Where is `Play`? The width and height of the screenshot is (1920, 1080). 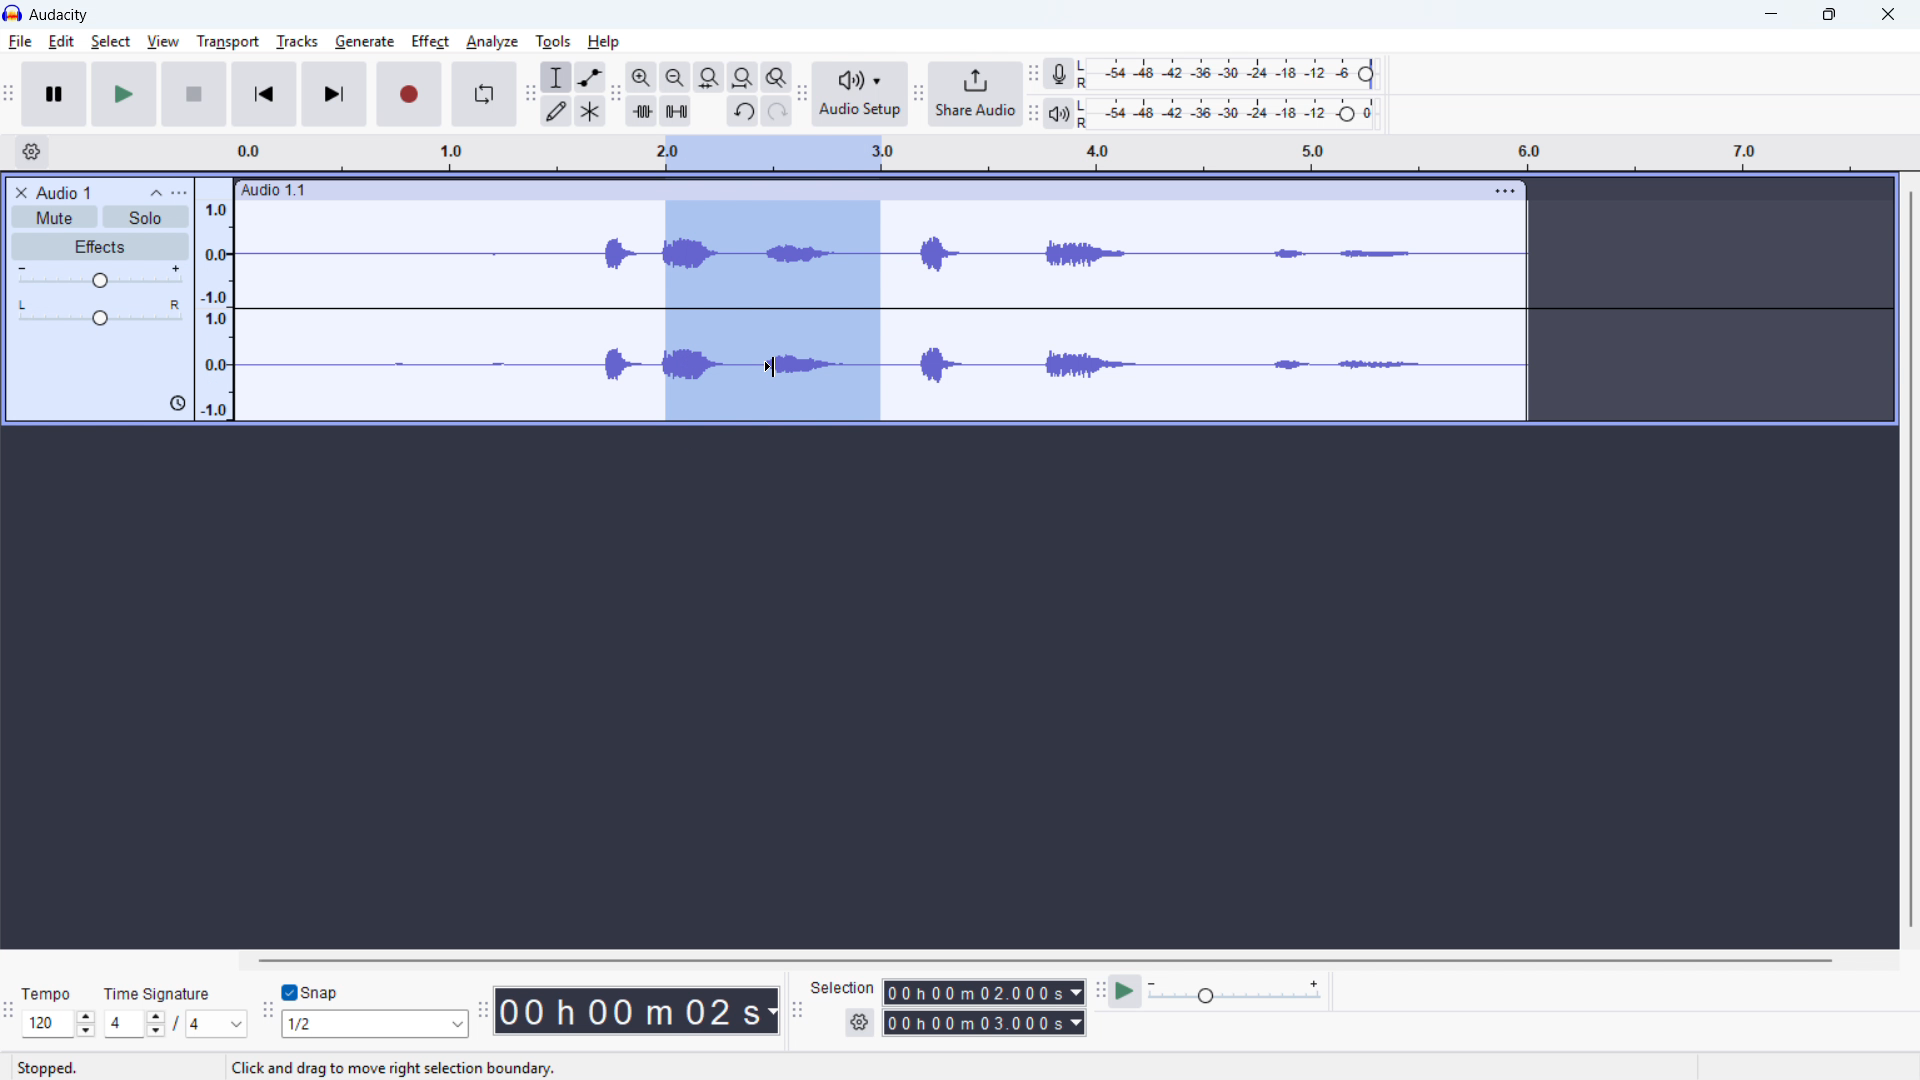
Play is located at coordinates (124, 94).